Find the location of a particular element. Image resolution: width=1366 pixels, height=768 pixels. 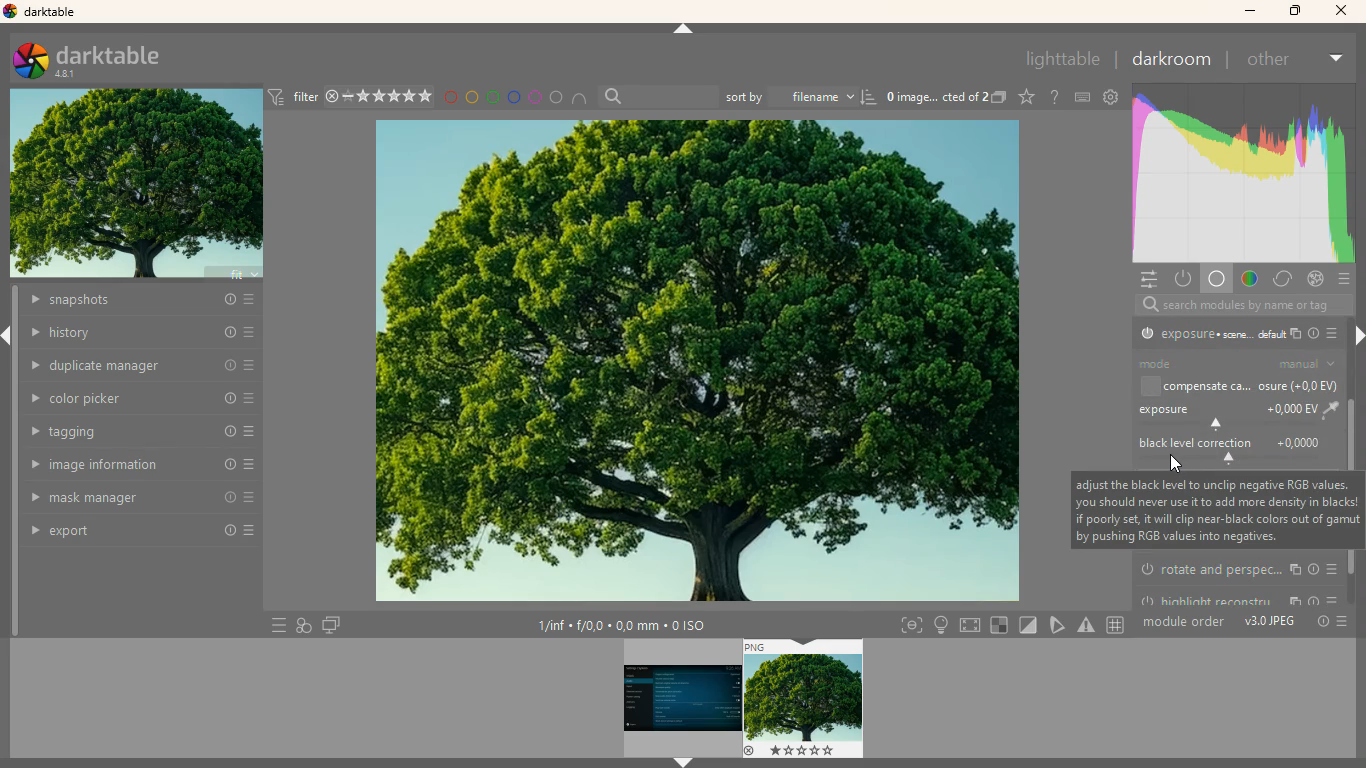

black level correction is located at coordinates (1238, 451).